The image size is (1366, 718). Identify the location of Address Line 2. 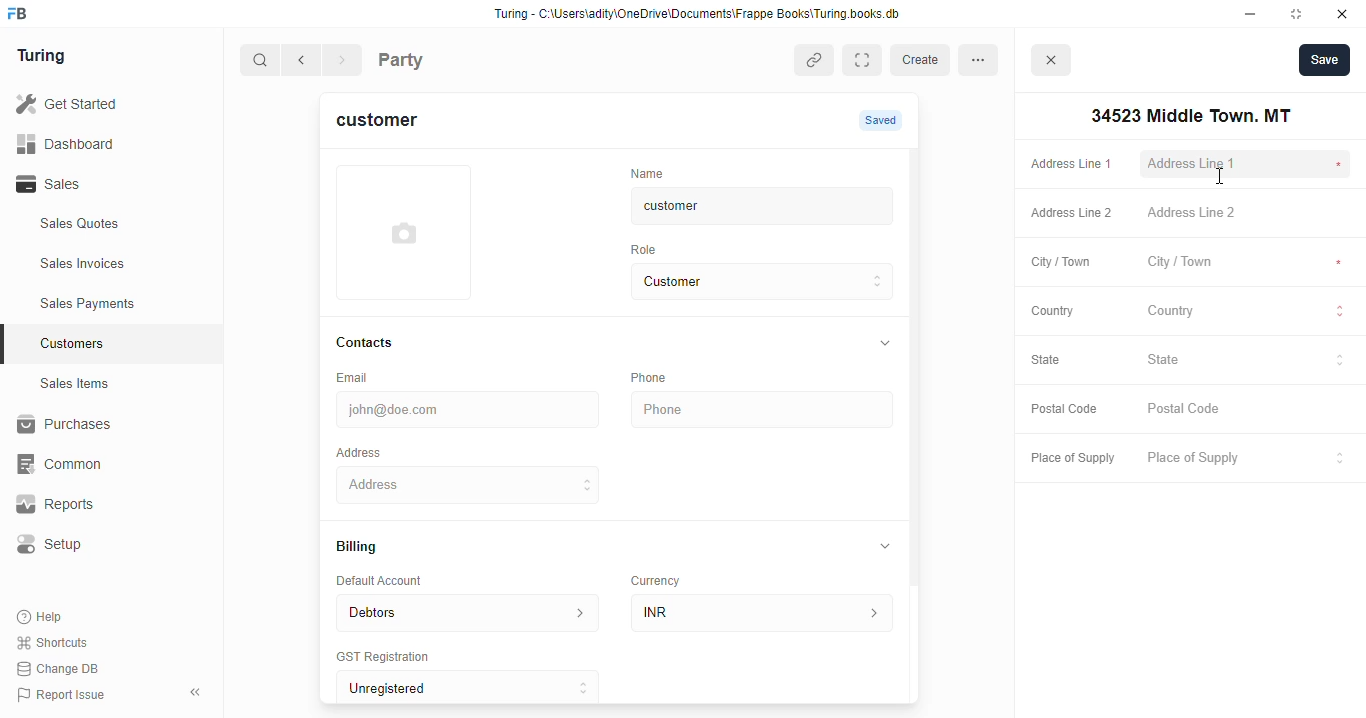
(1067, 214).